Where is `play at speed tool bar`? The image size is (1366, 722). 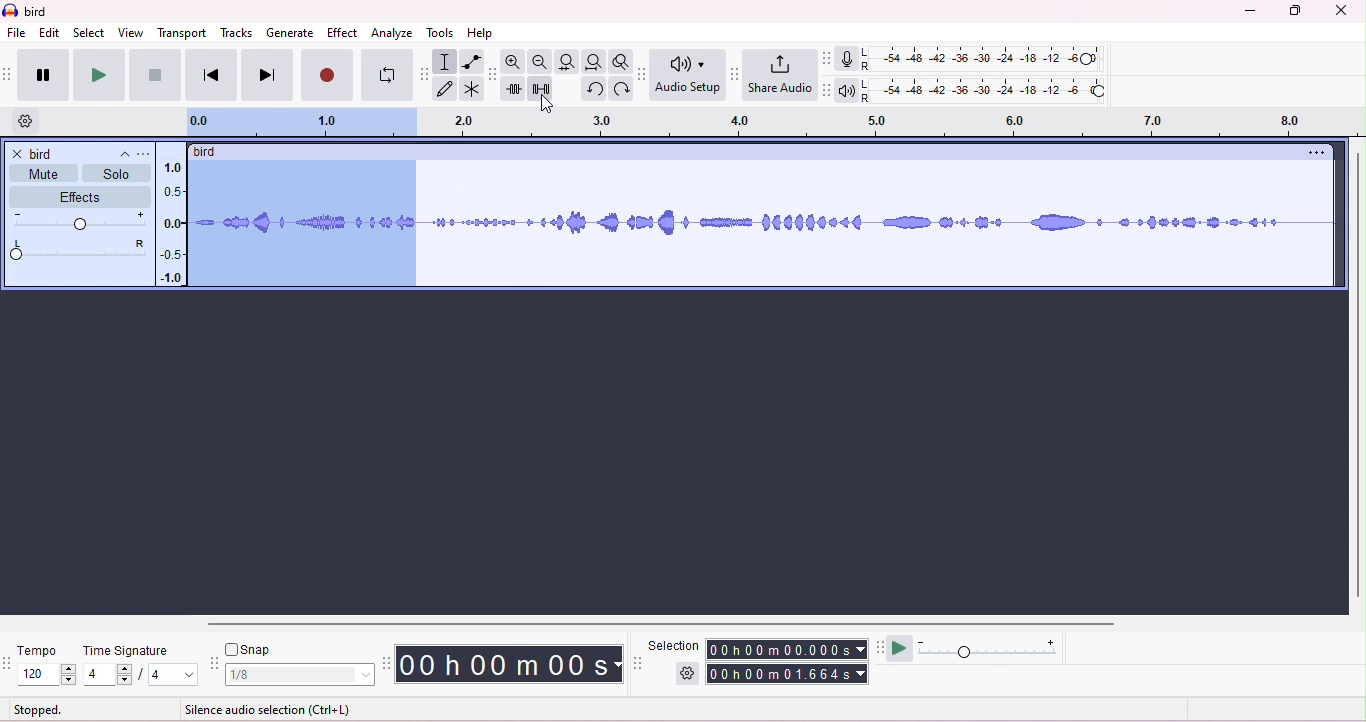 play at speed tool bar is located at coordinates (878, 646).